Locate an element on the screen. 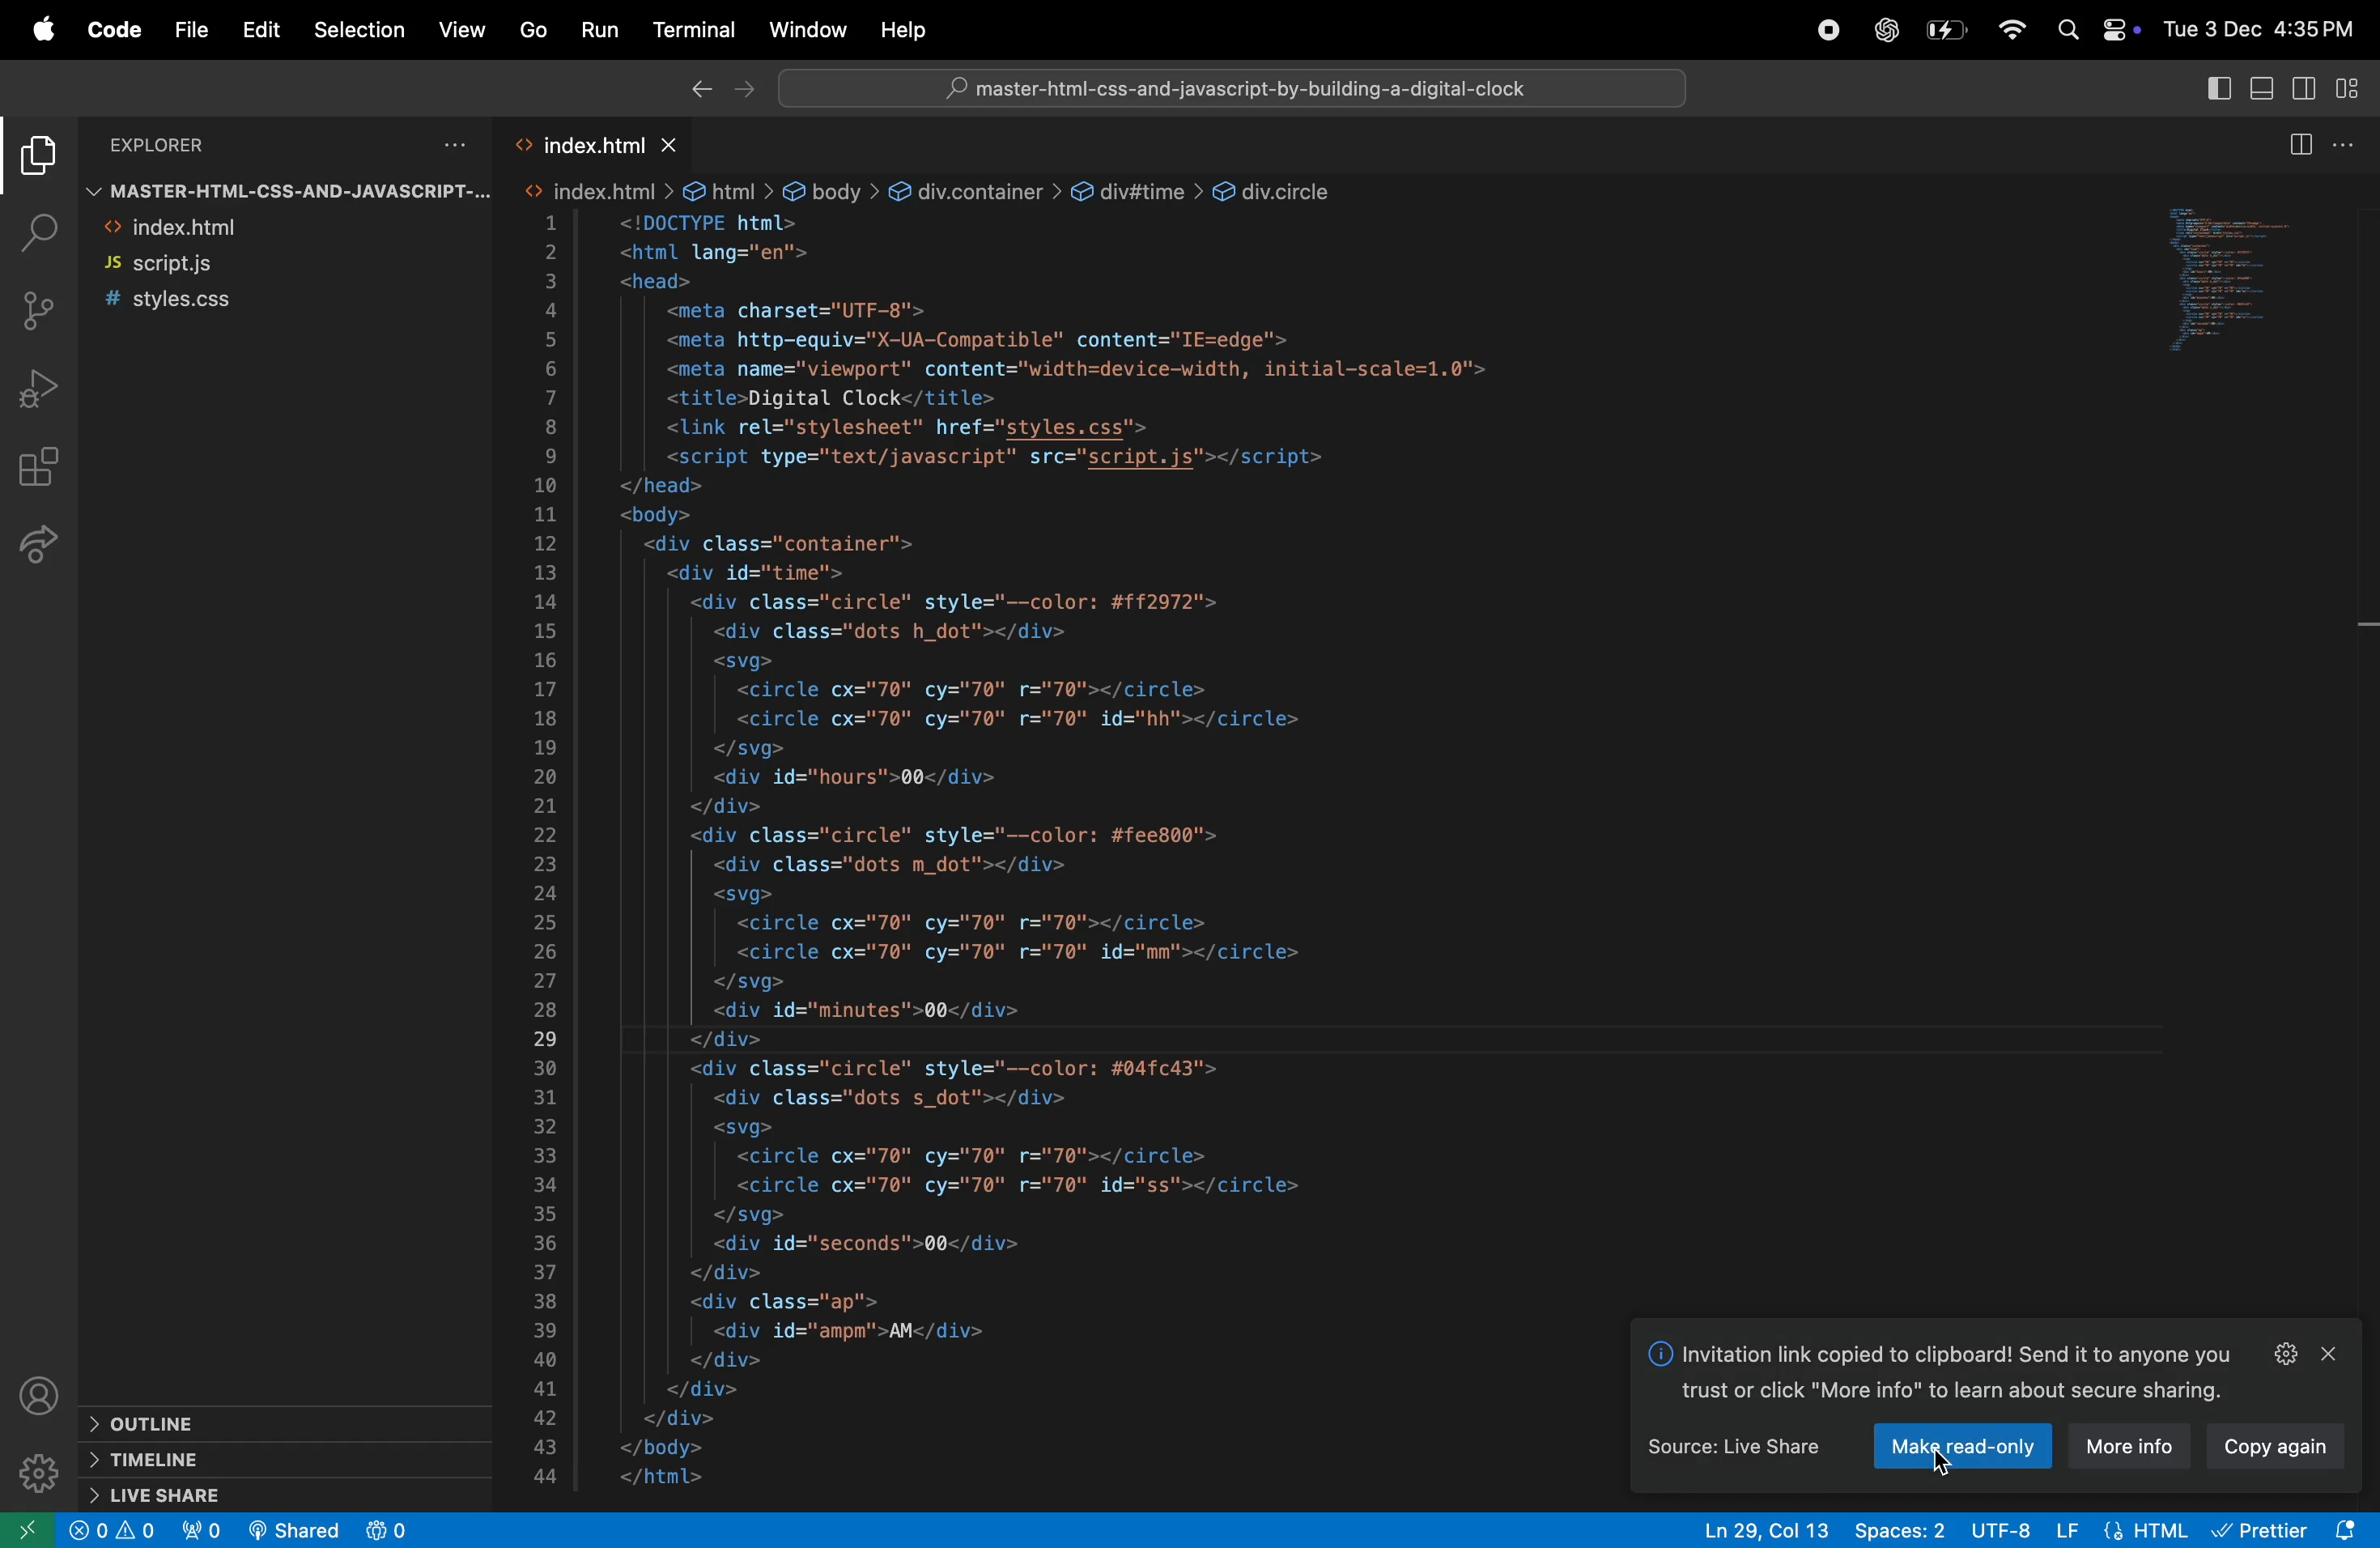  no of port is located at coordinates (204, 1530).